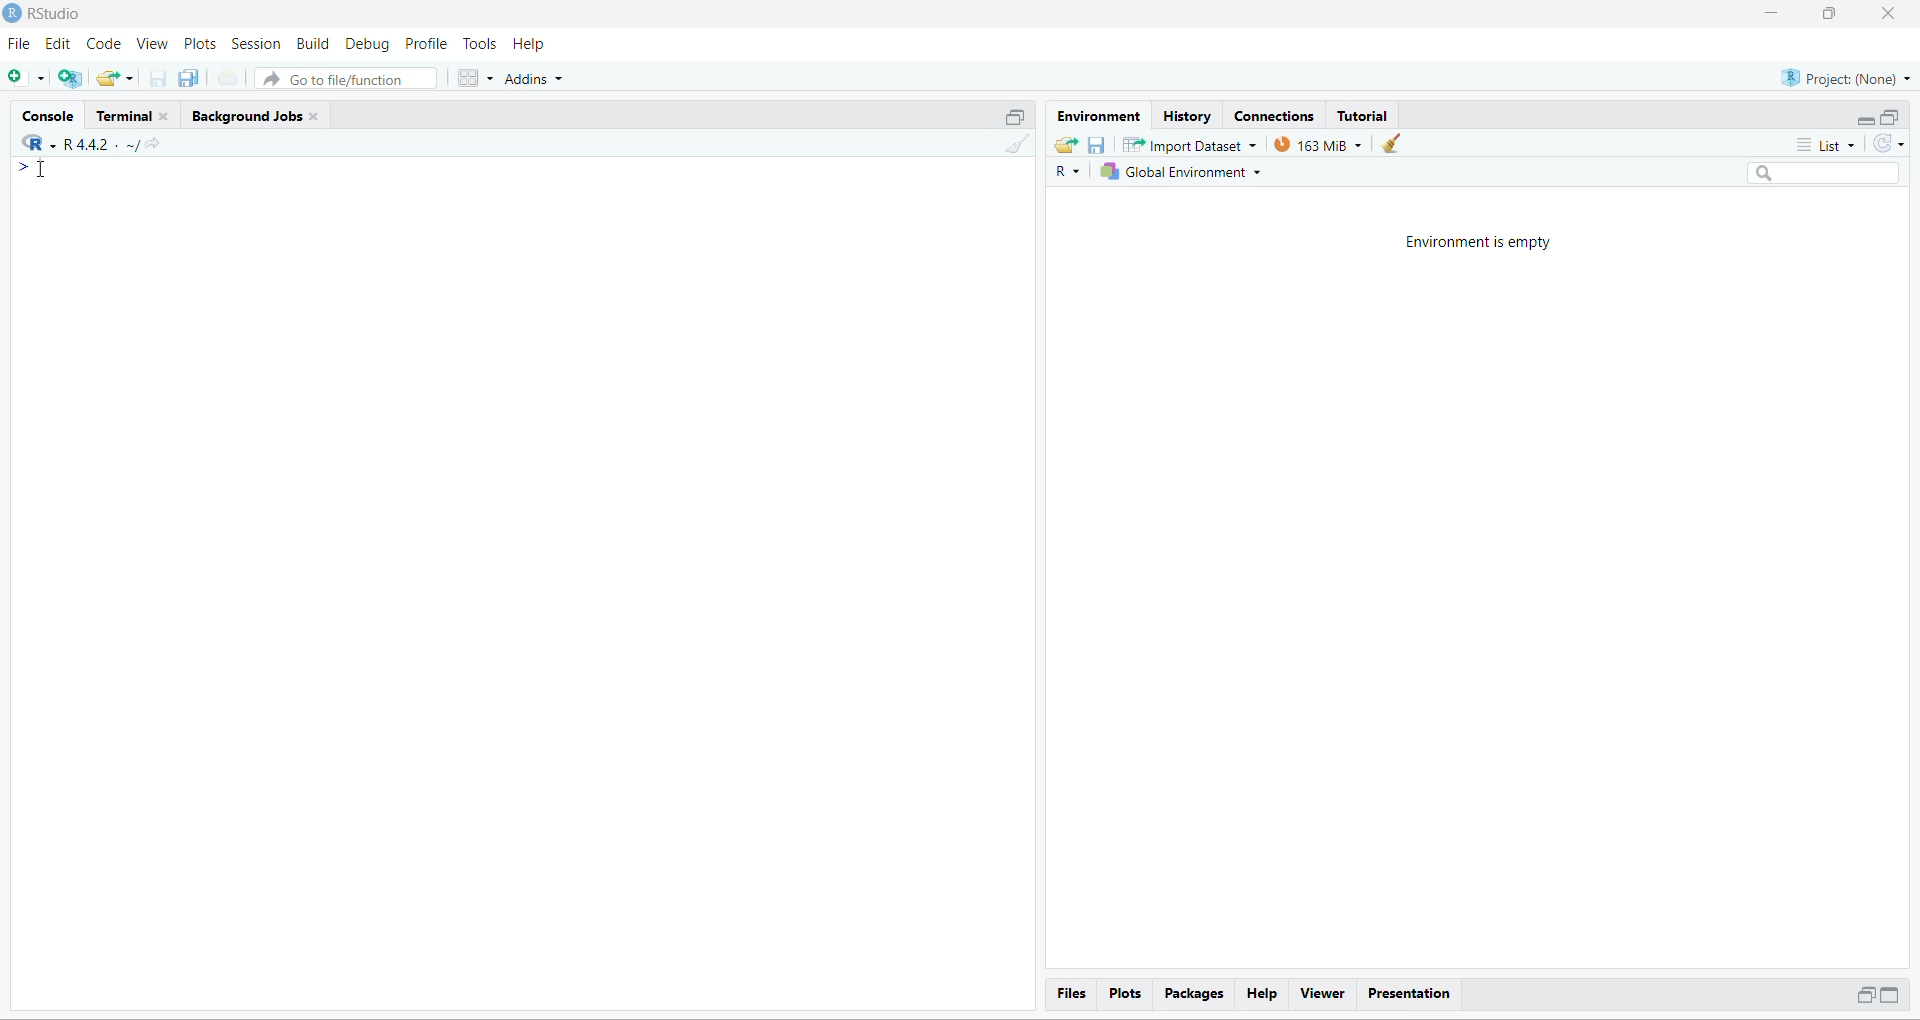 This screenshot has height=1020, width=1920. What do you see at coordinates (1123, 992) in the screenshot?
I see `Plots` at bounding box center [1123, 992].